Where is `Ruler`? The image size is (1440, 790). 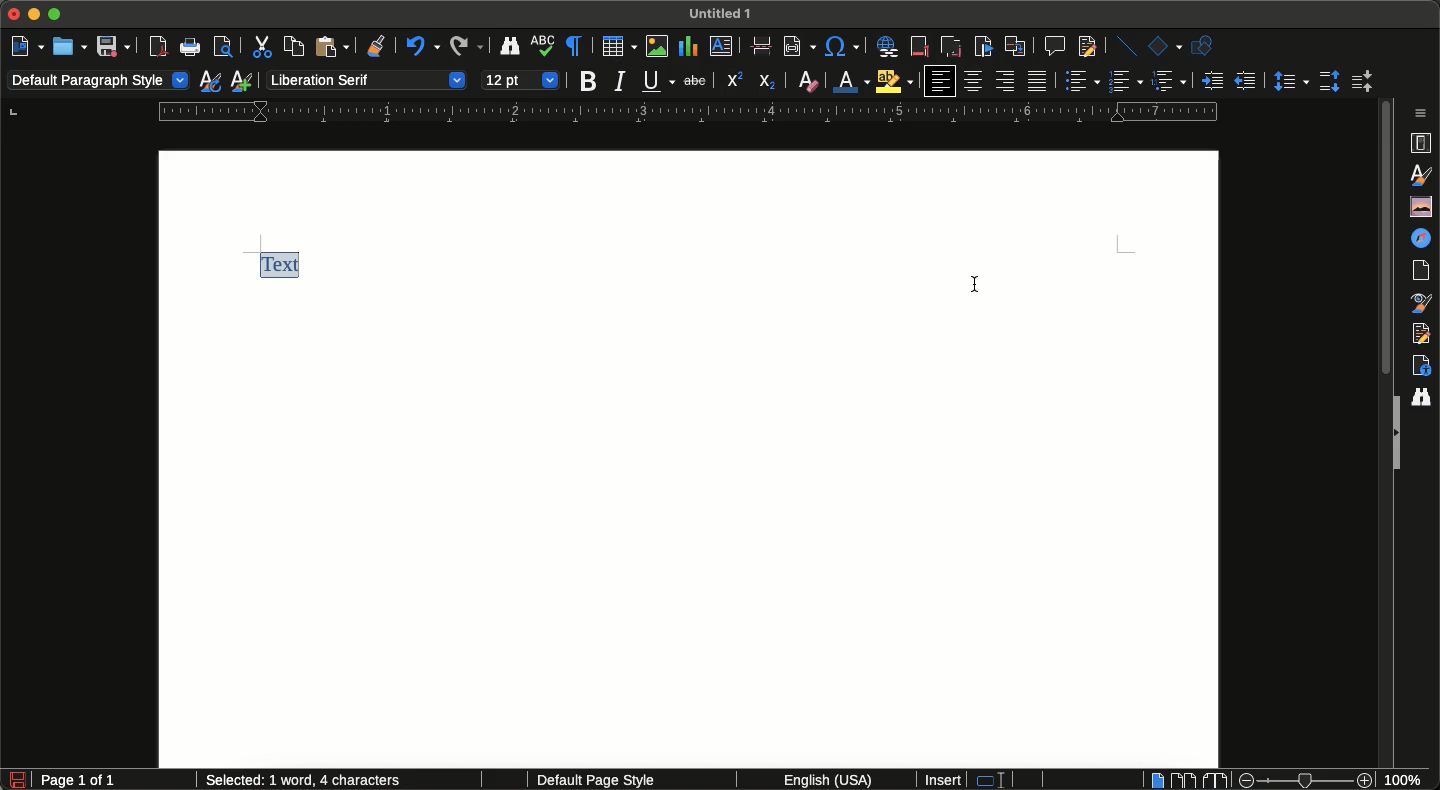
Ruler is located at coordinates (688, 112).